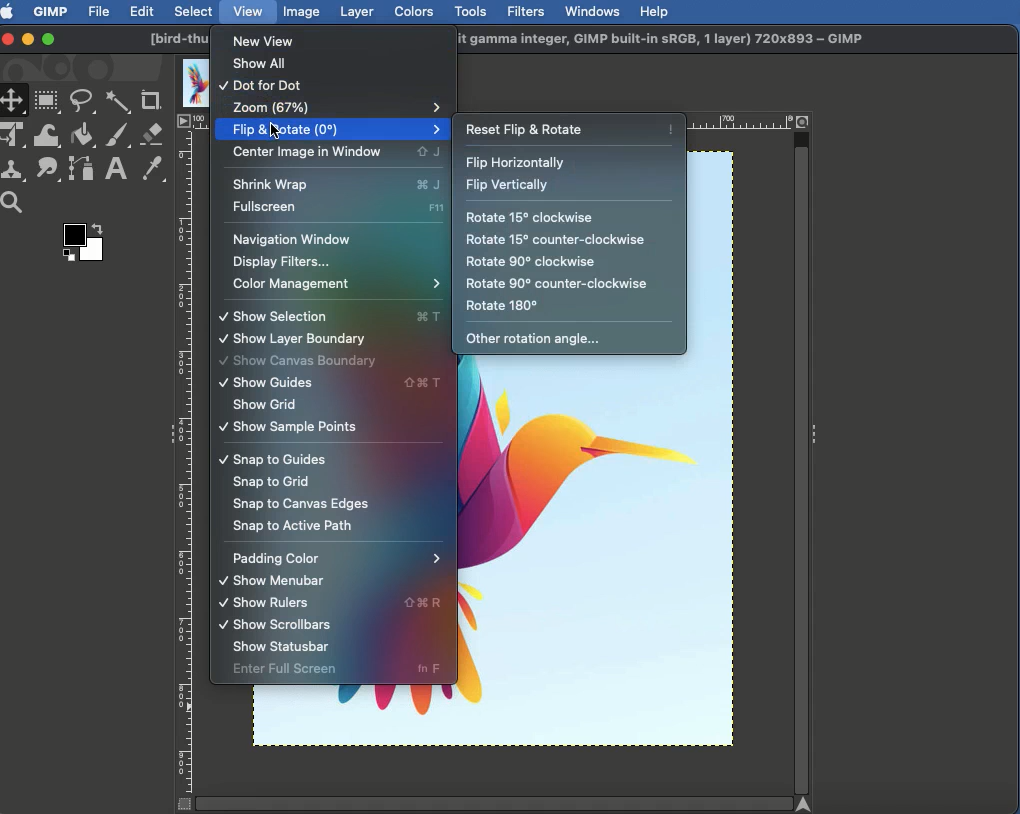  I want to click on Rotate 90 clockwise, so click(531, 261).